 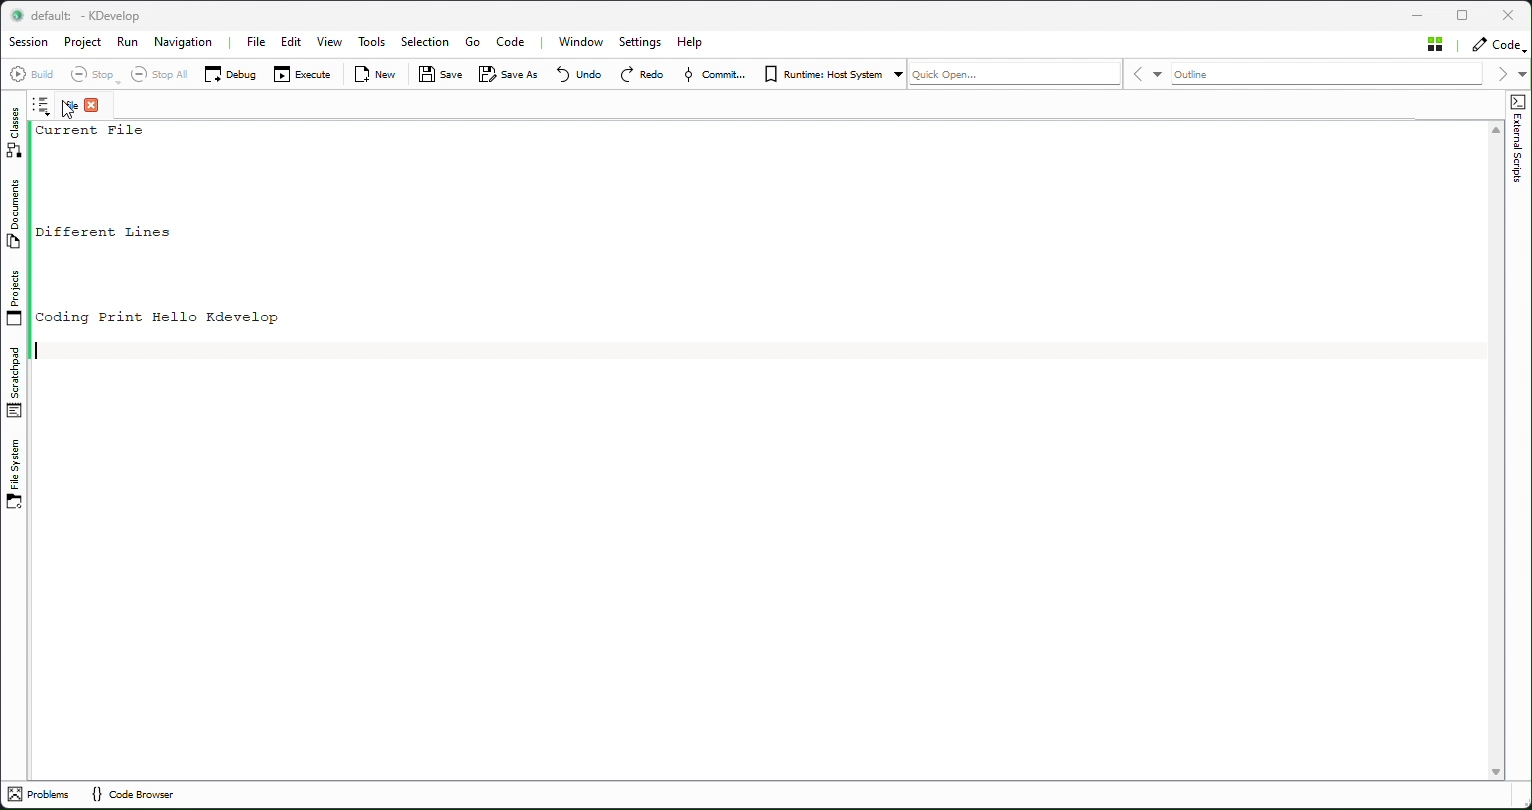 I want to click on Execute, so click(x=304, y=74).